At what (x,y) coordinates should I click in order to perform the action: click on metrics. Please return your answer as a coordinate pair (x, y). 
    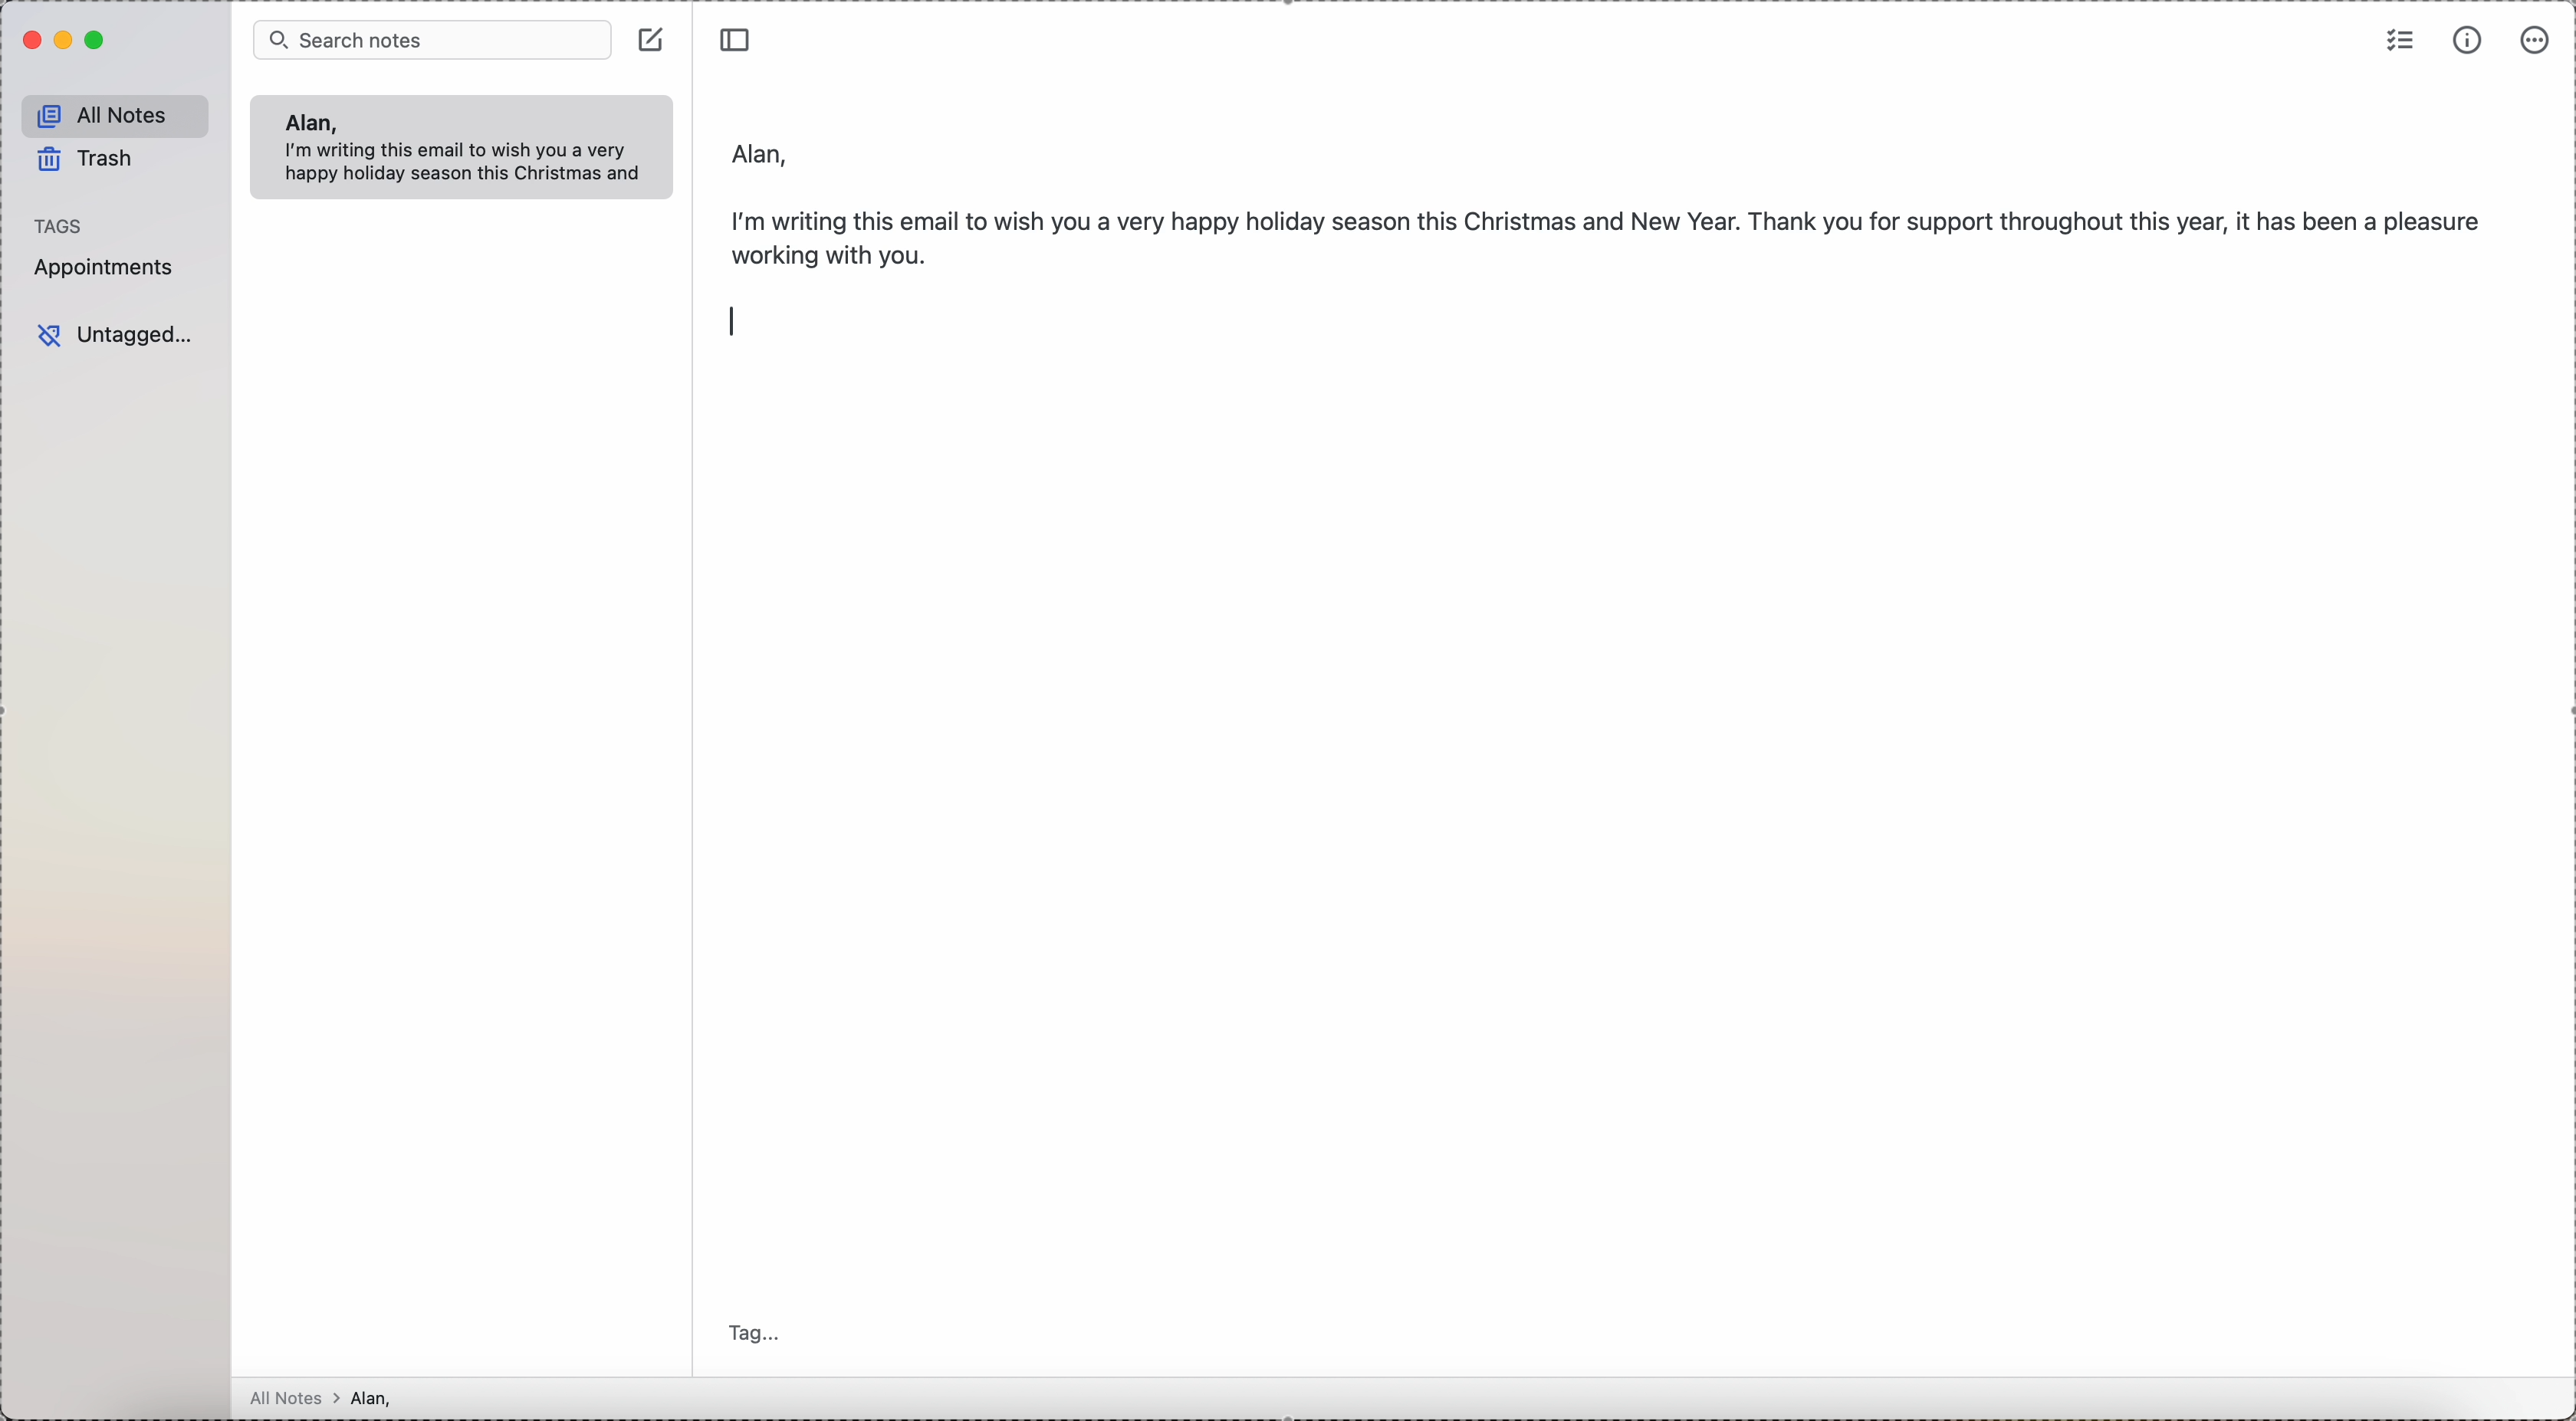
    Looking at the image, I should click on (2468, 41).